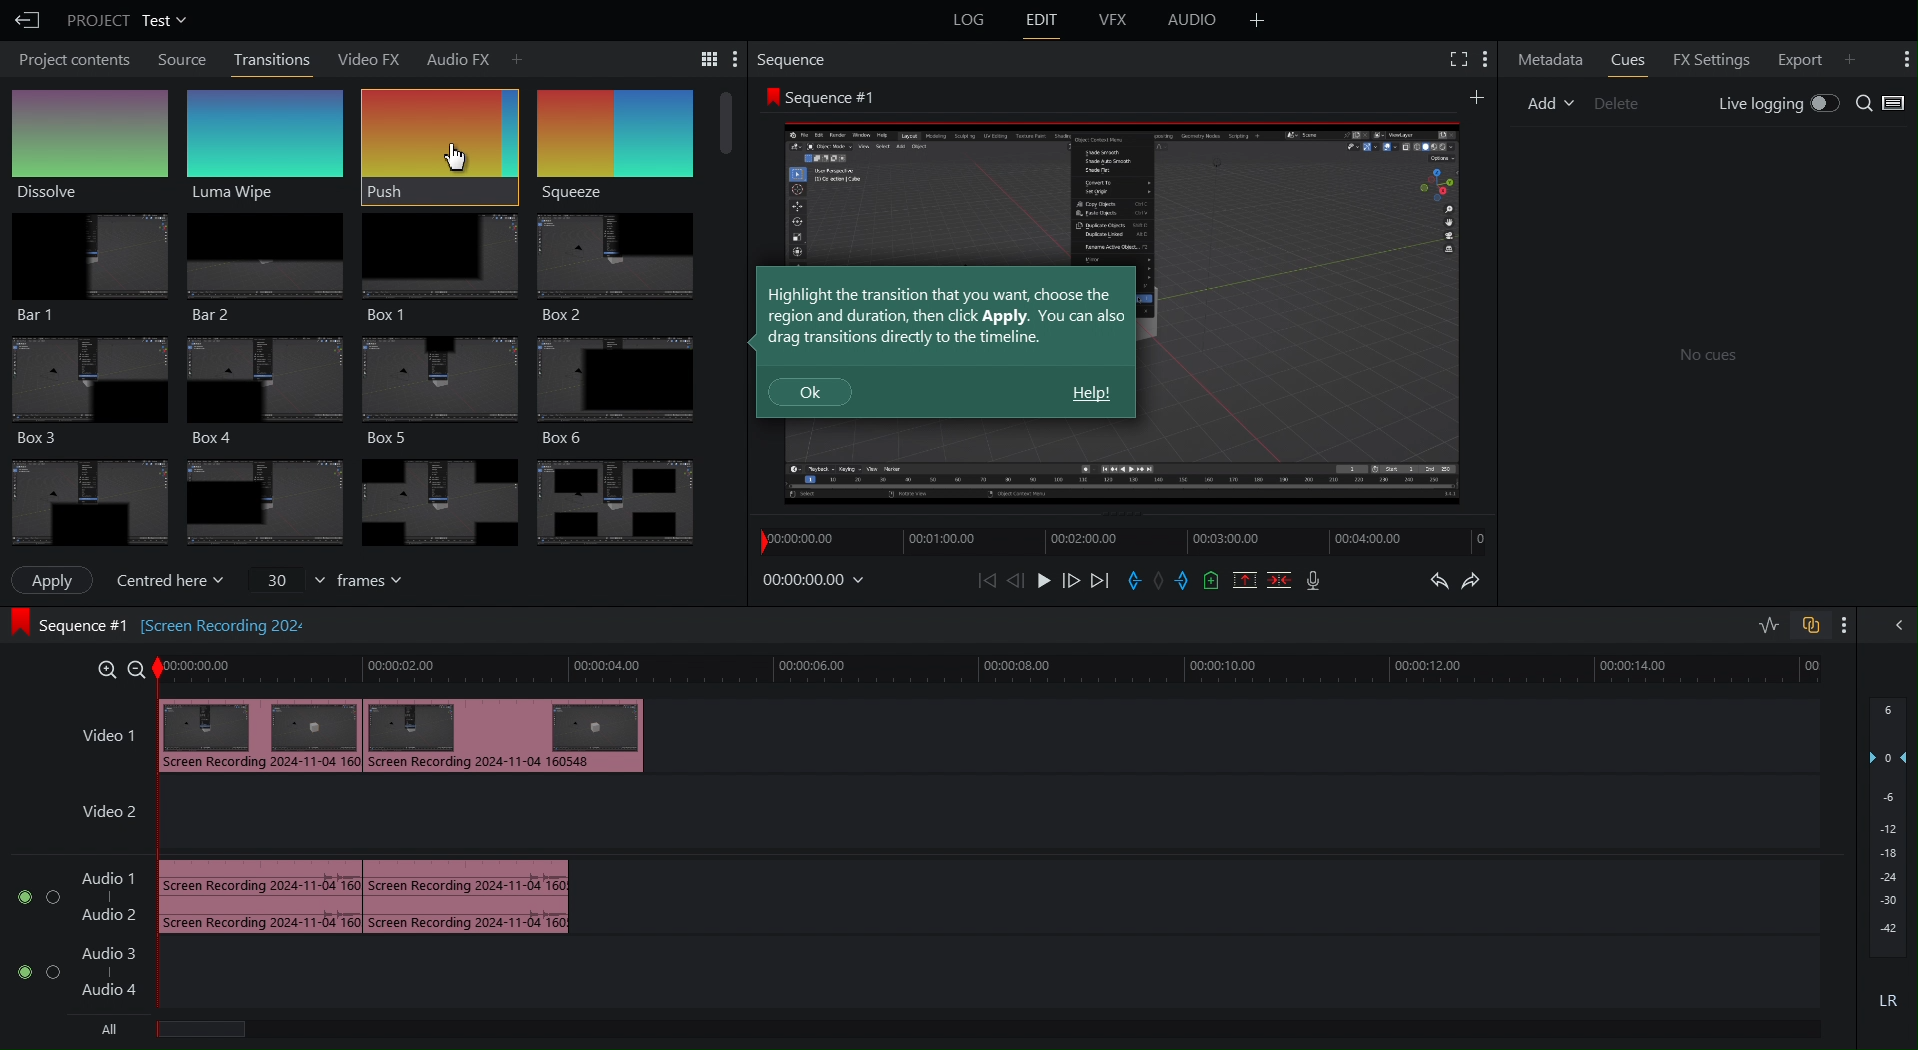 This screenshot has width=1918, height=1050. Describe the element at coordinates (947, 315) in the screenshot. I see `Highlight the transition that you want, choose the
region and duration, then click Apply. You can also
drag transitions directly to the timeline.` at that location.